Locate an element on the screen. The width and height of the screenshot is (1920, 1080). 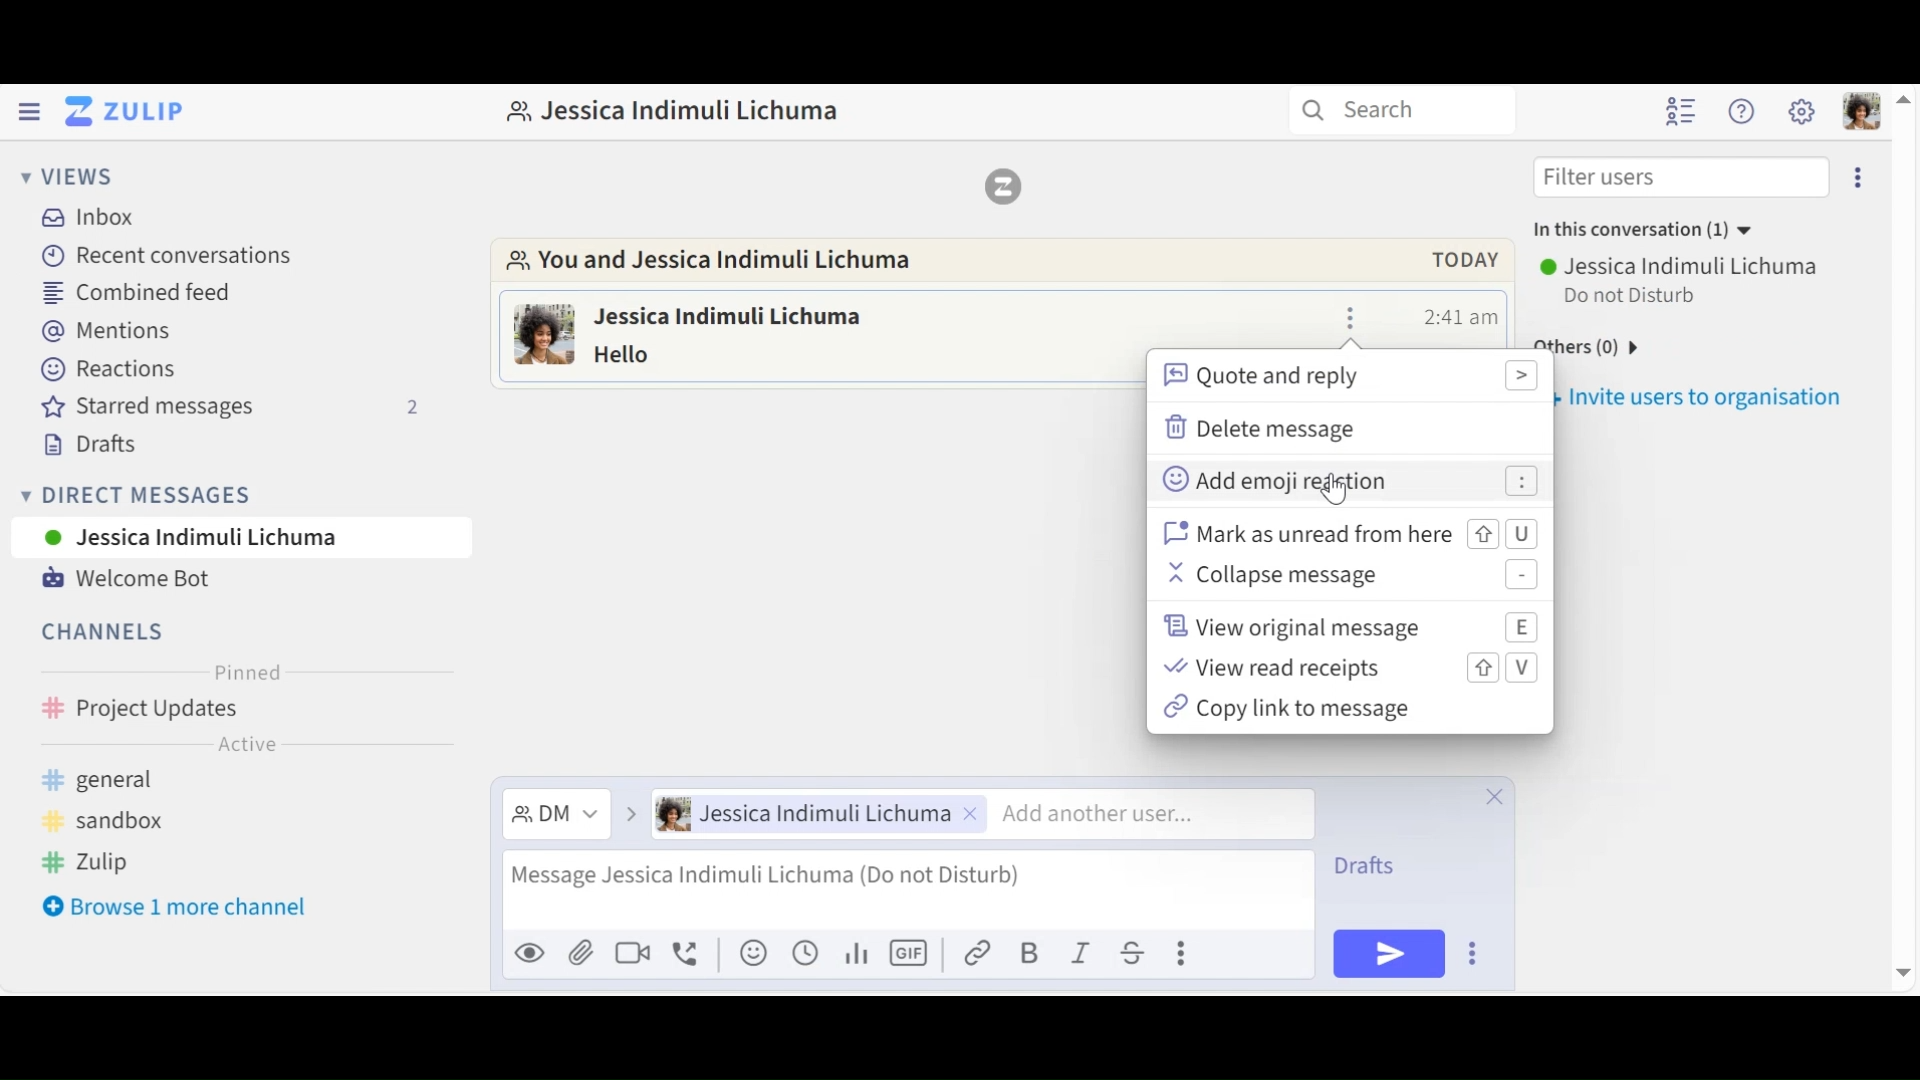
Recent Conversations is located at coordinates (169, 255).